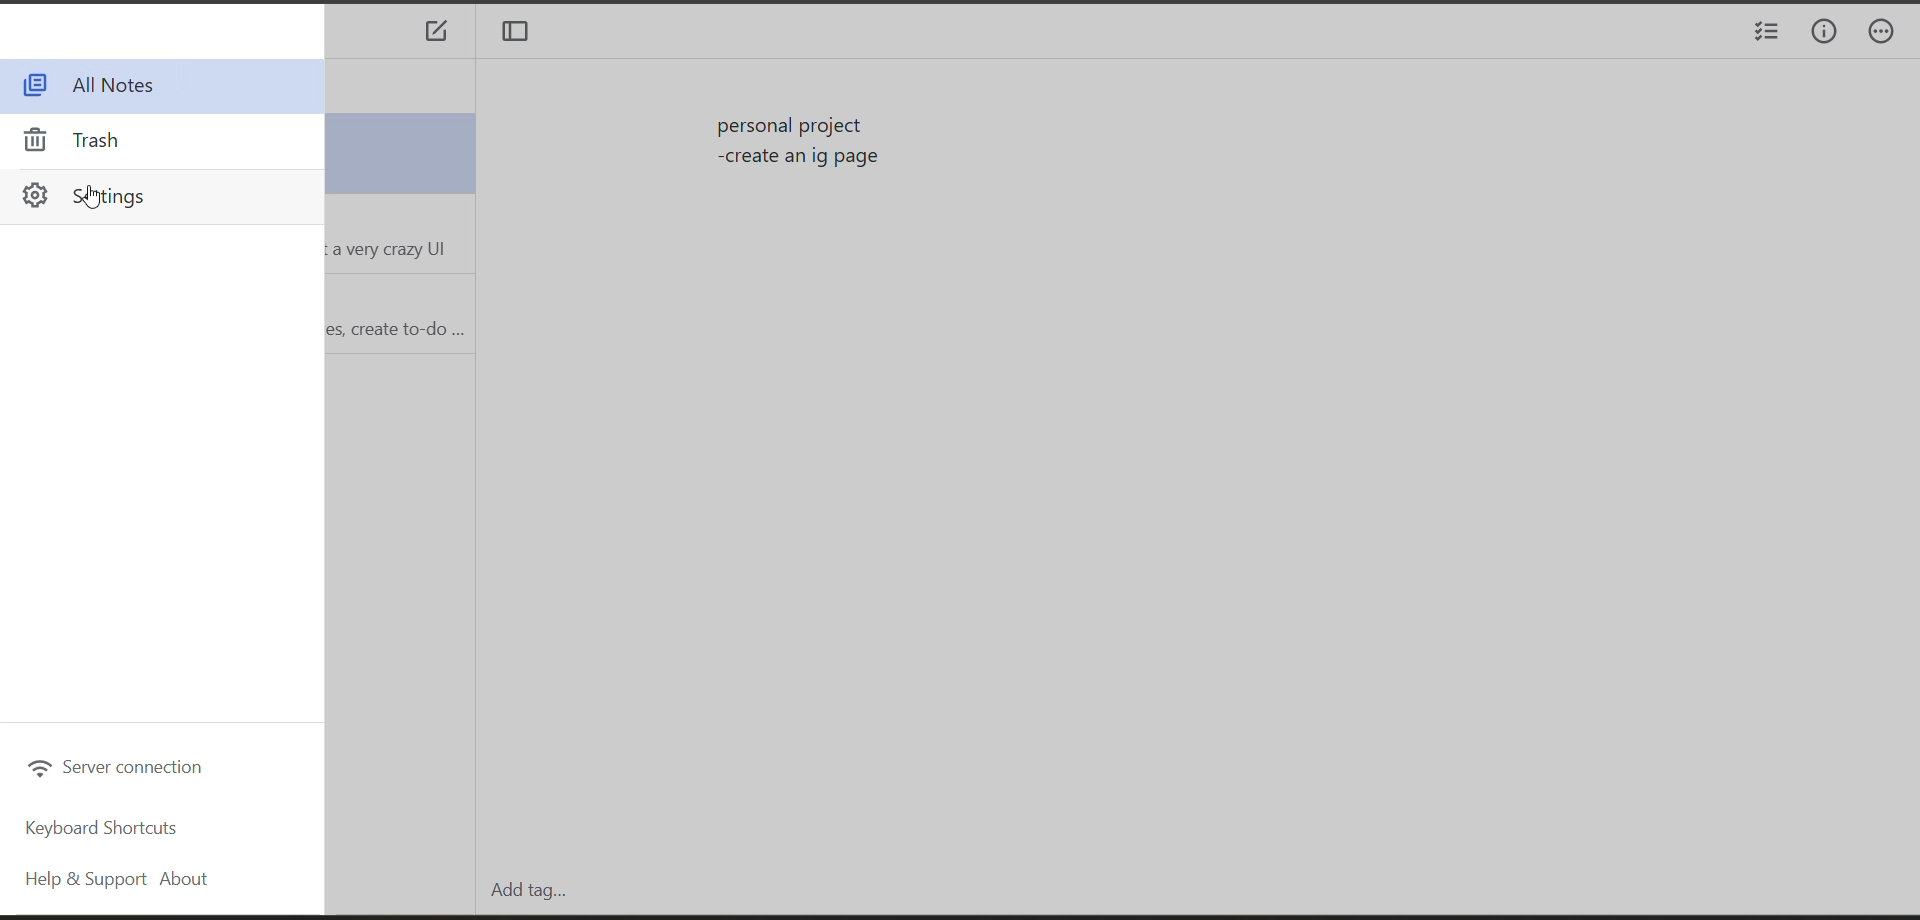 This screenshot has height=920, width=1920. I want to click on data in current notes, so click(803, 145).